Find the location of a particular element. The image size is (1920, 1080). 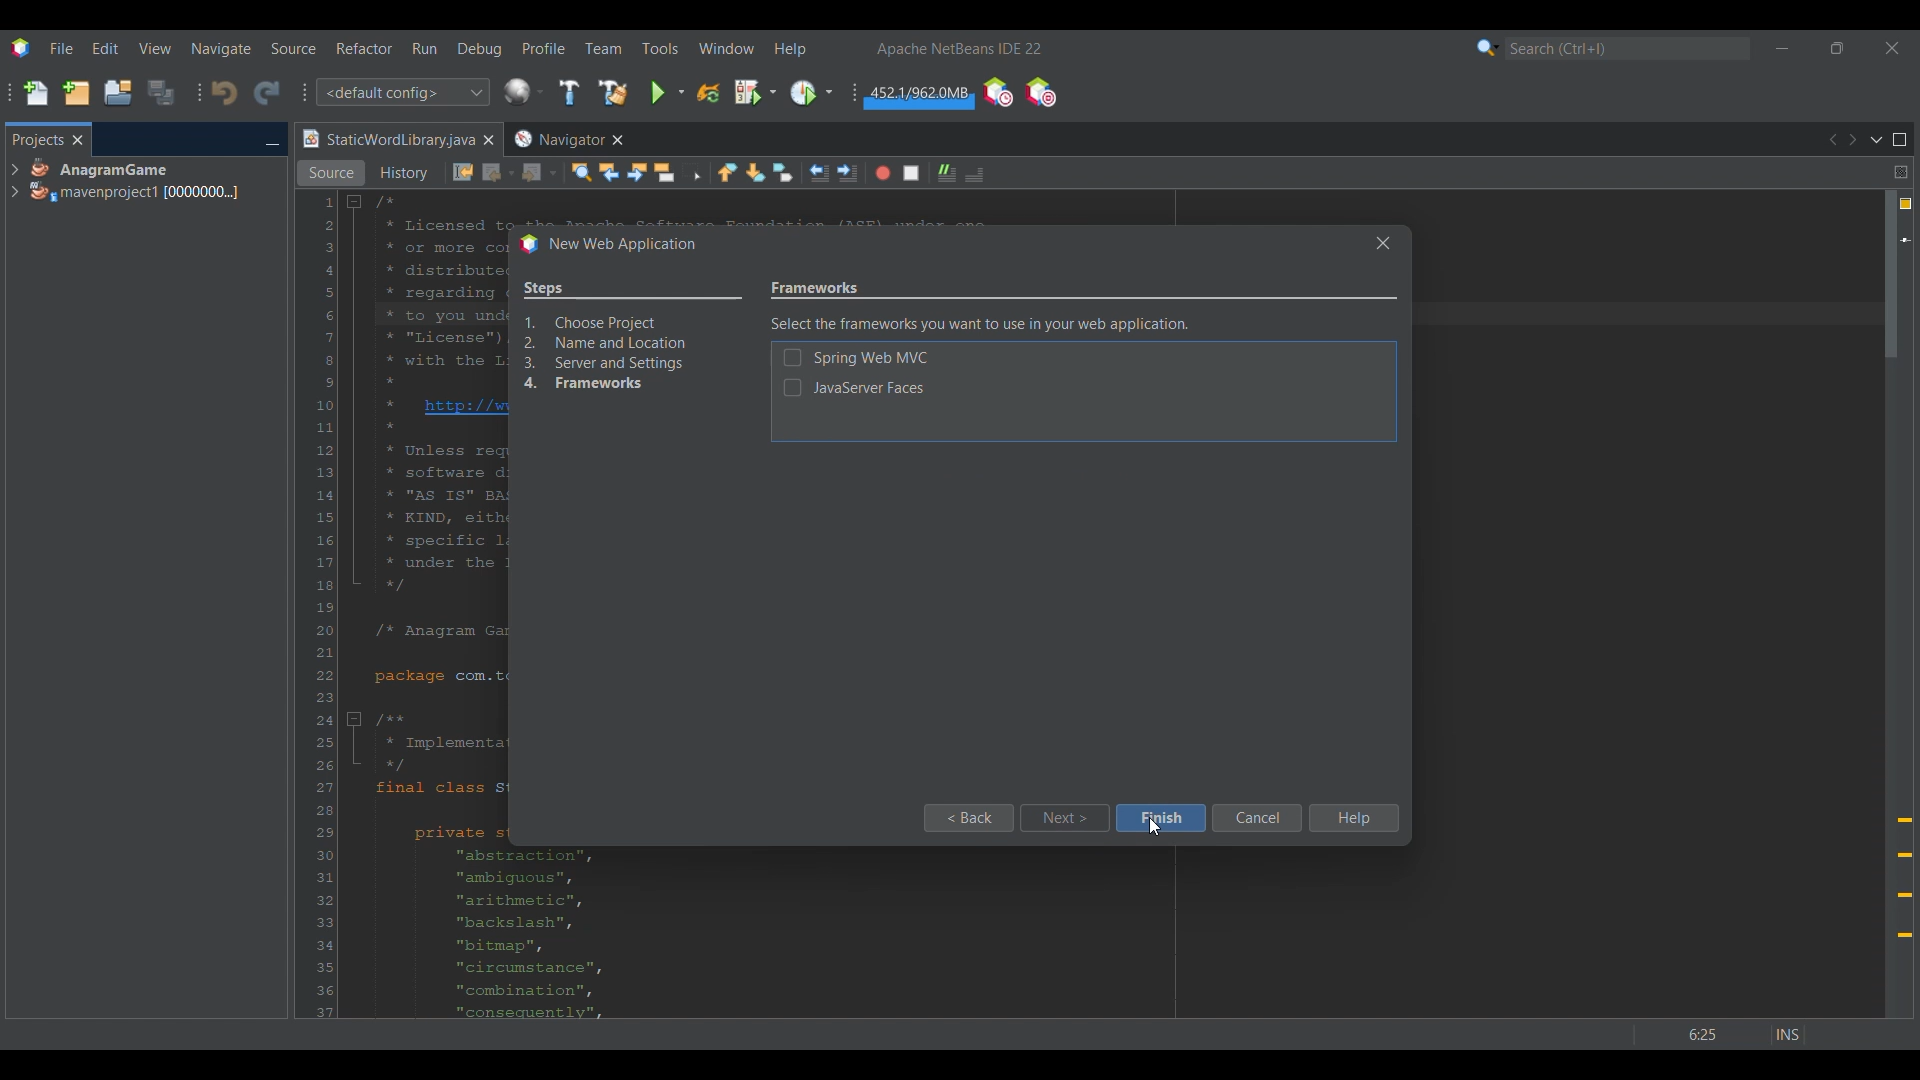

Search options is located at coordinates (1488, 47).